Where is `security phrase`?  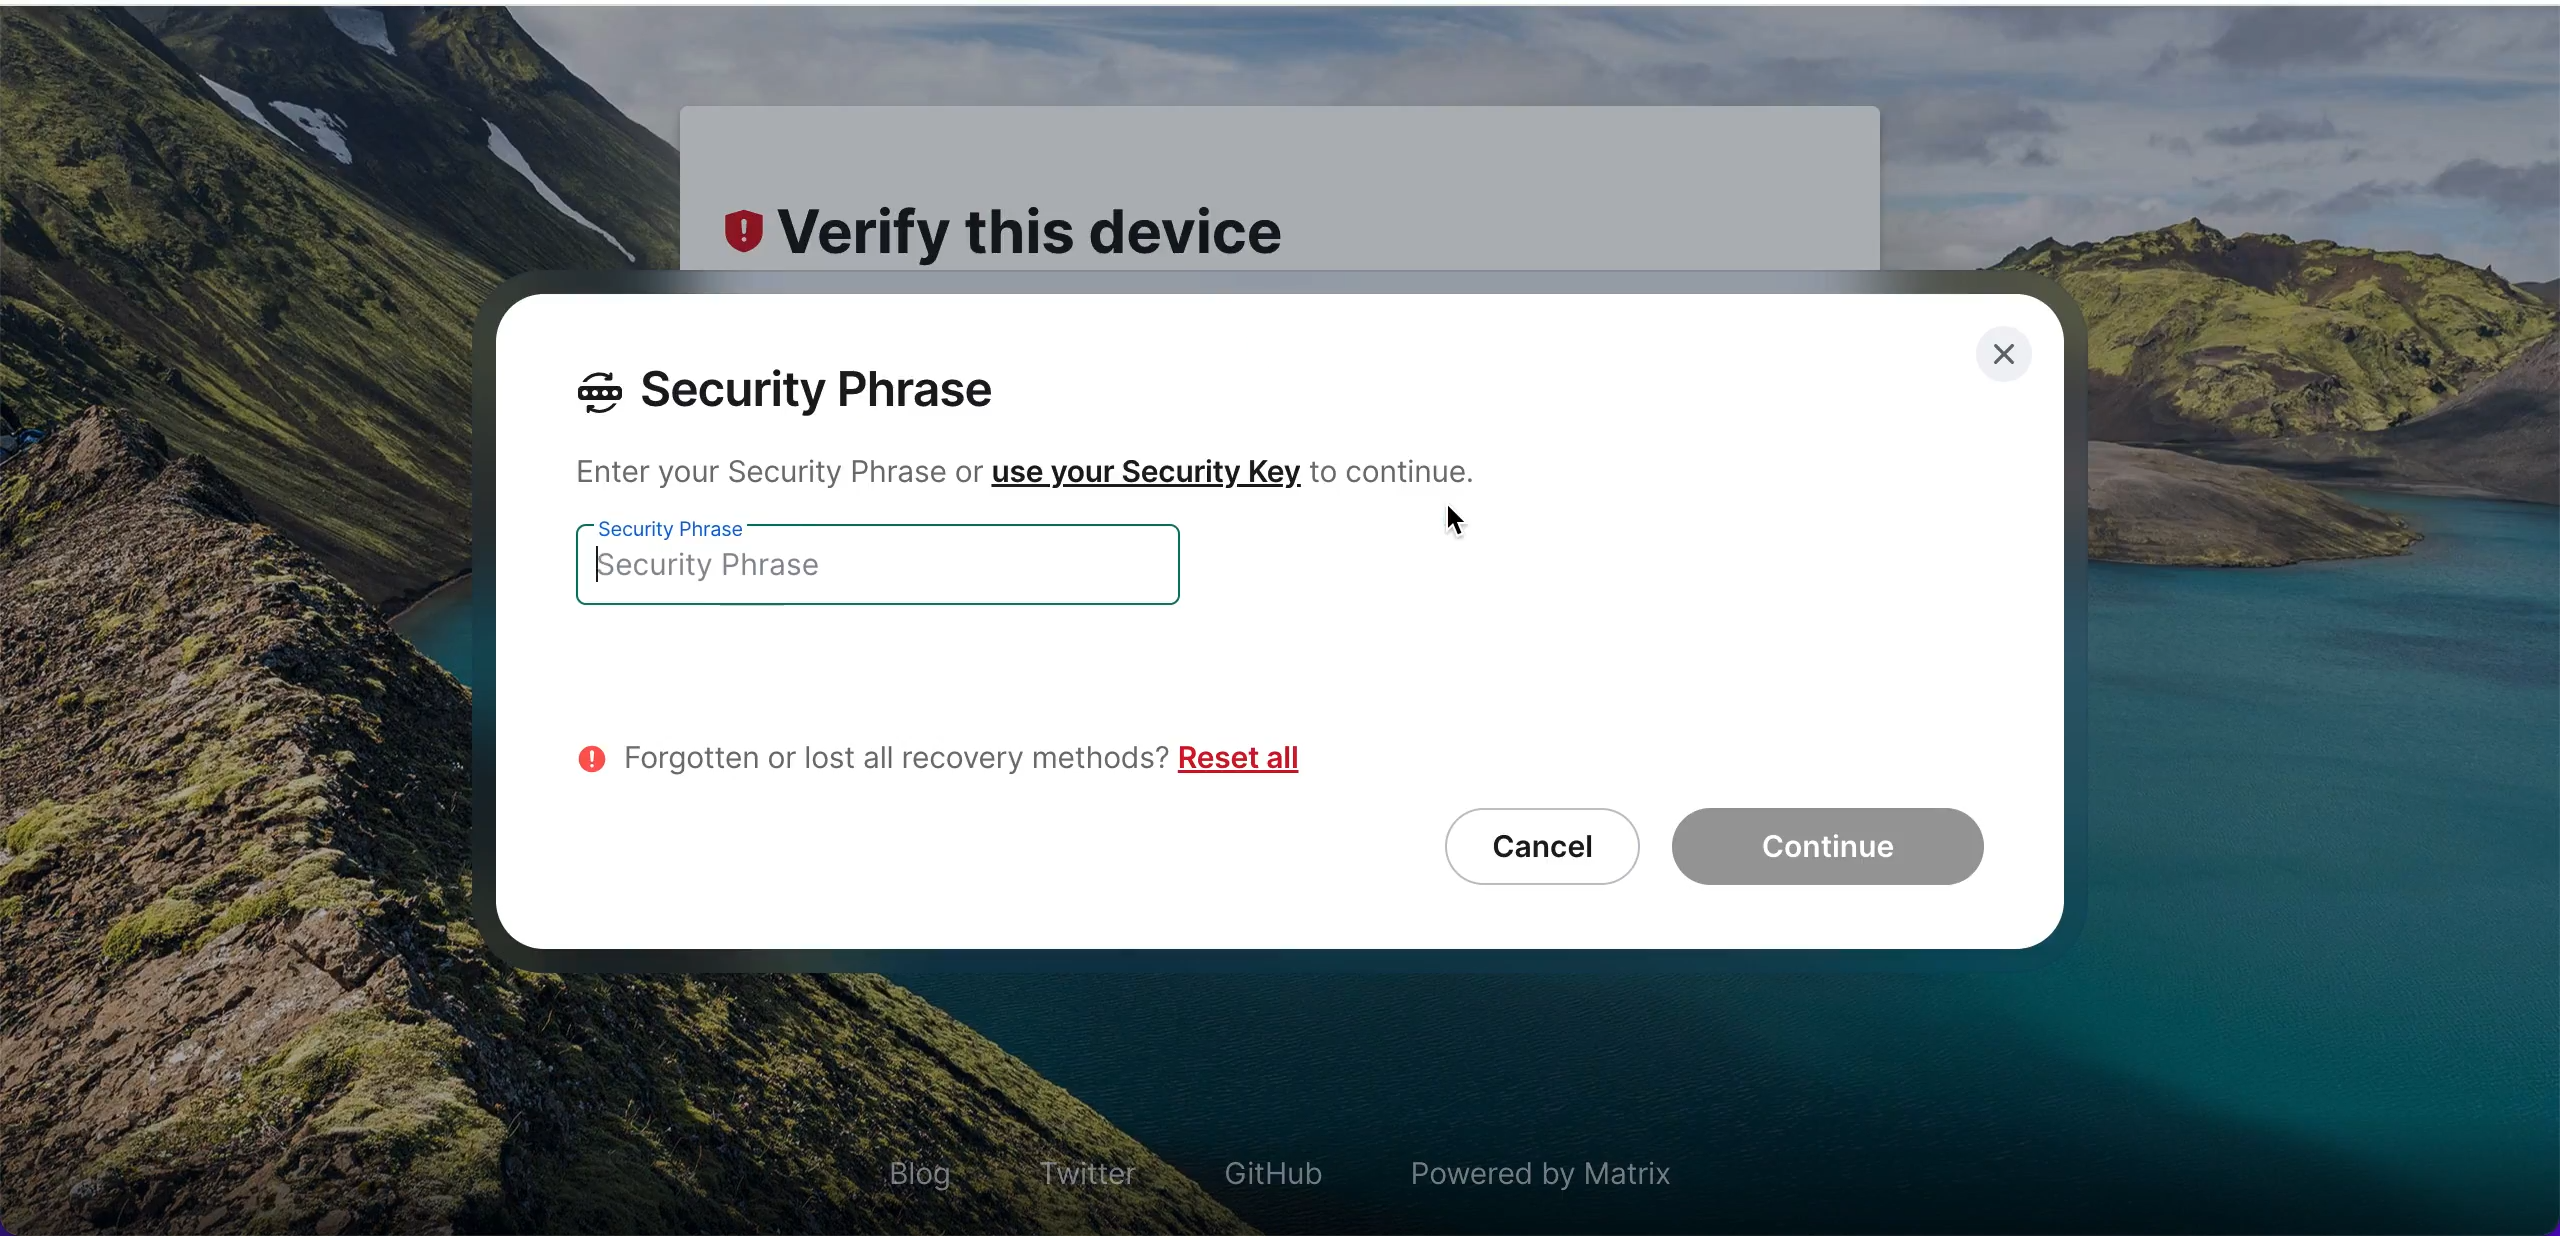
security phrase is located at coordinates (816, 391).